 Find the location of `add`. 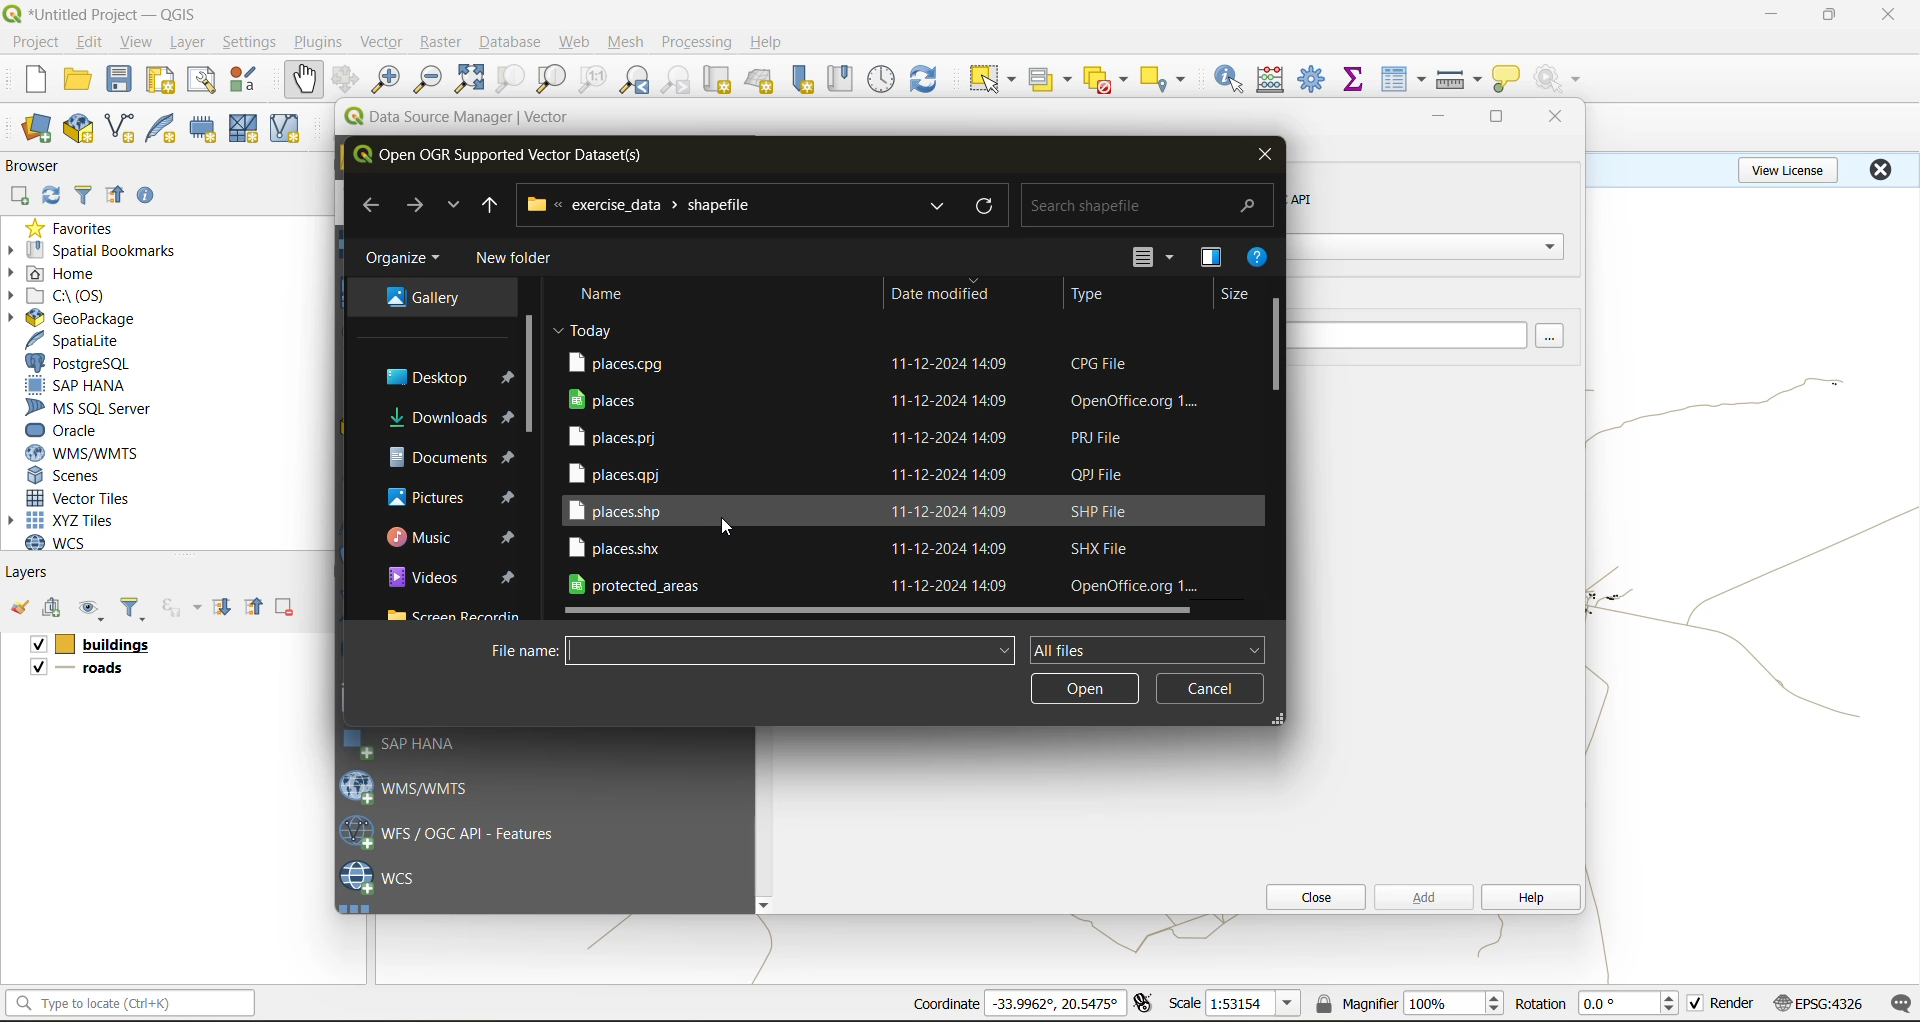

add is located at coordinates (1421, 896).